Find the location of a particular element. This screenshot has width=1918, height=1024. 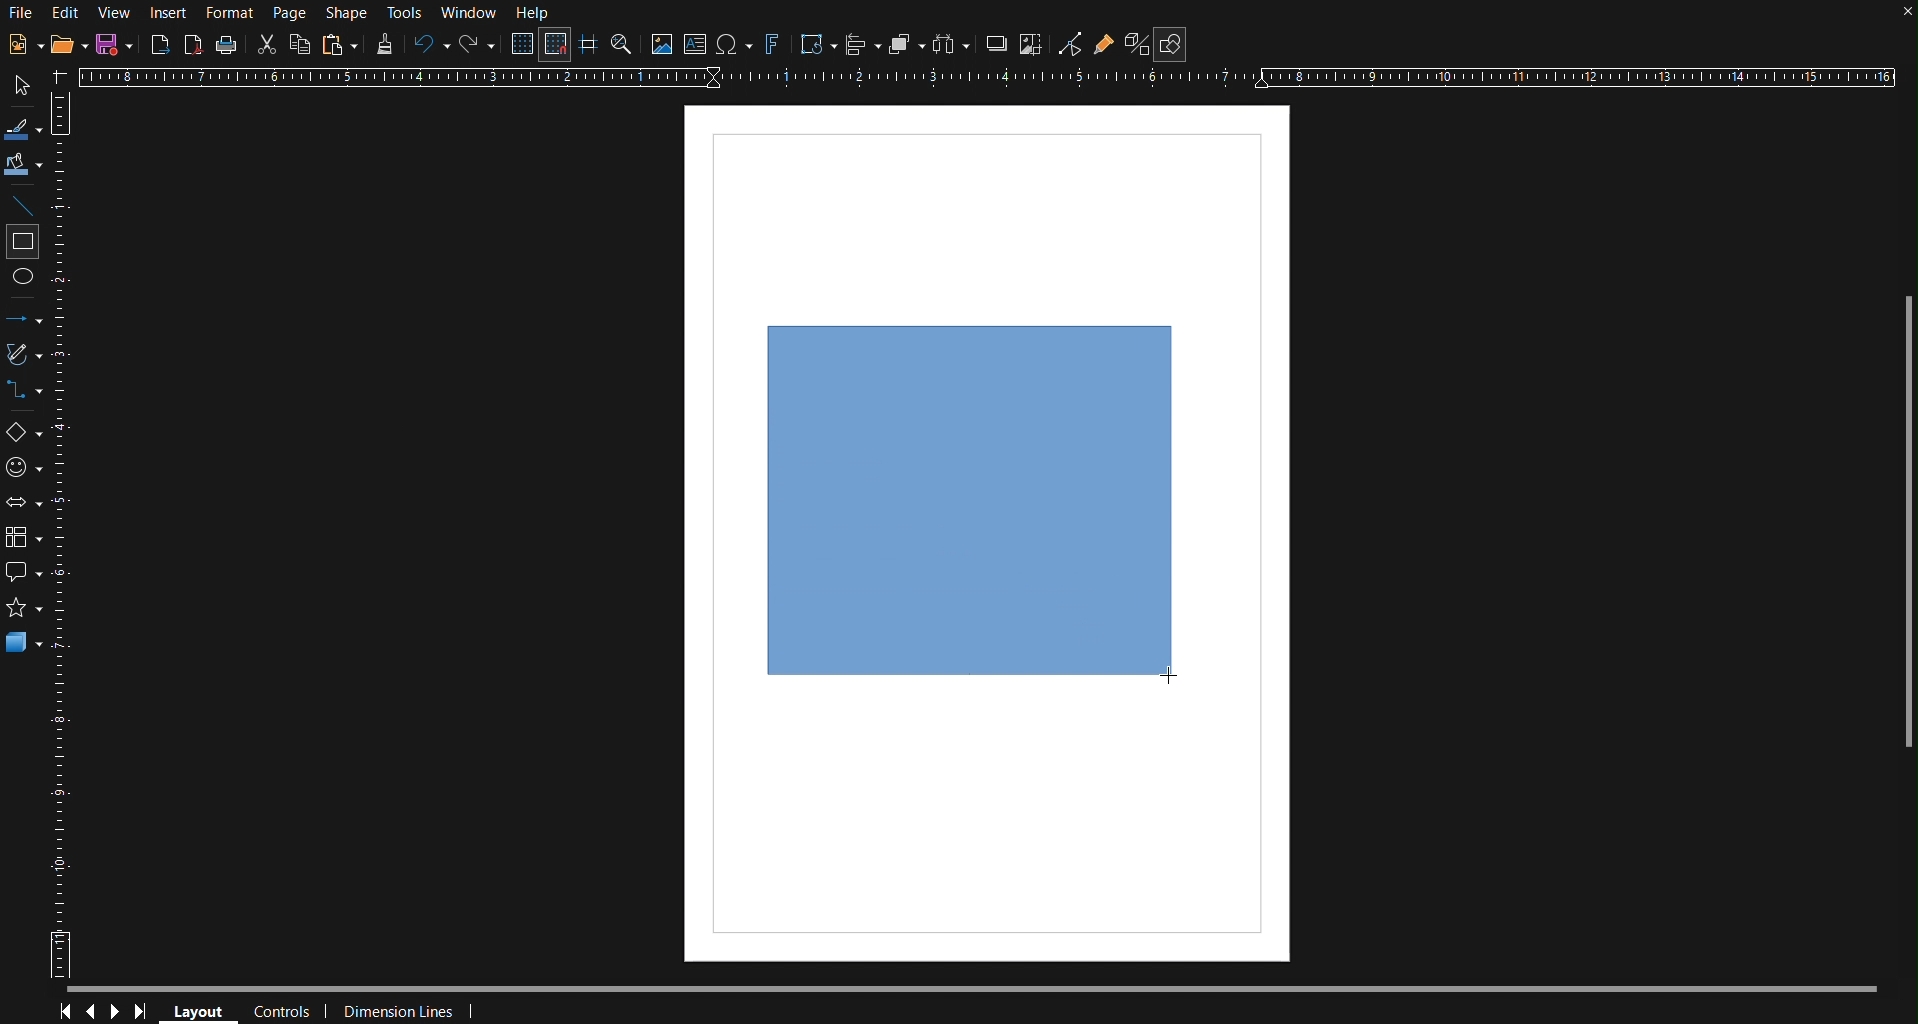

Horizontal Ruler is located at coordinates (984, 75).